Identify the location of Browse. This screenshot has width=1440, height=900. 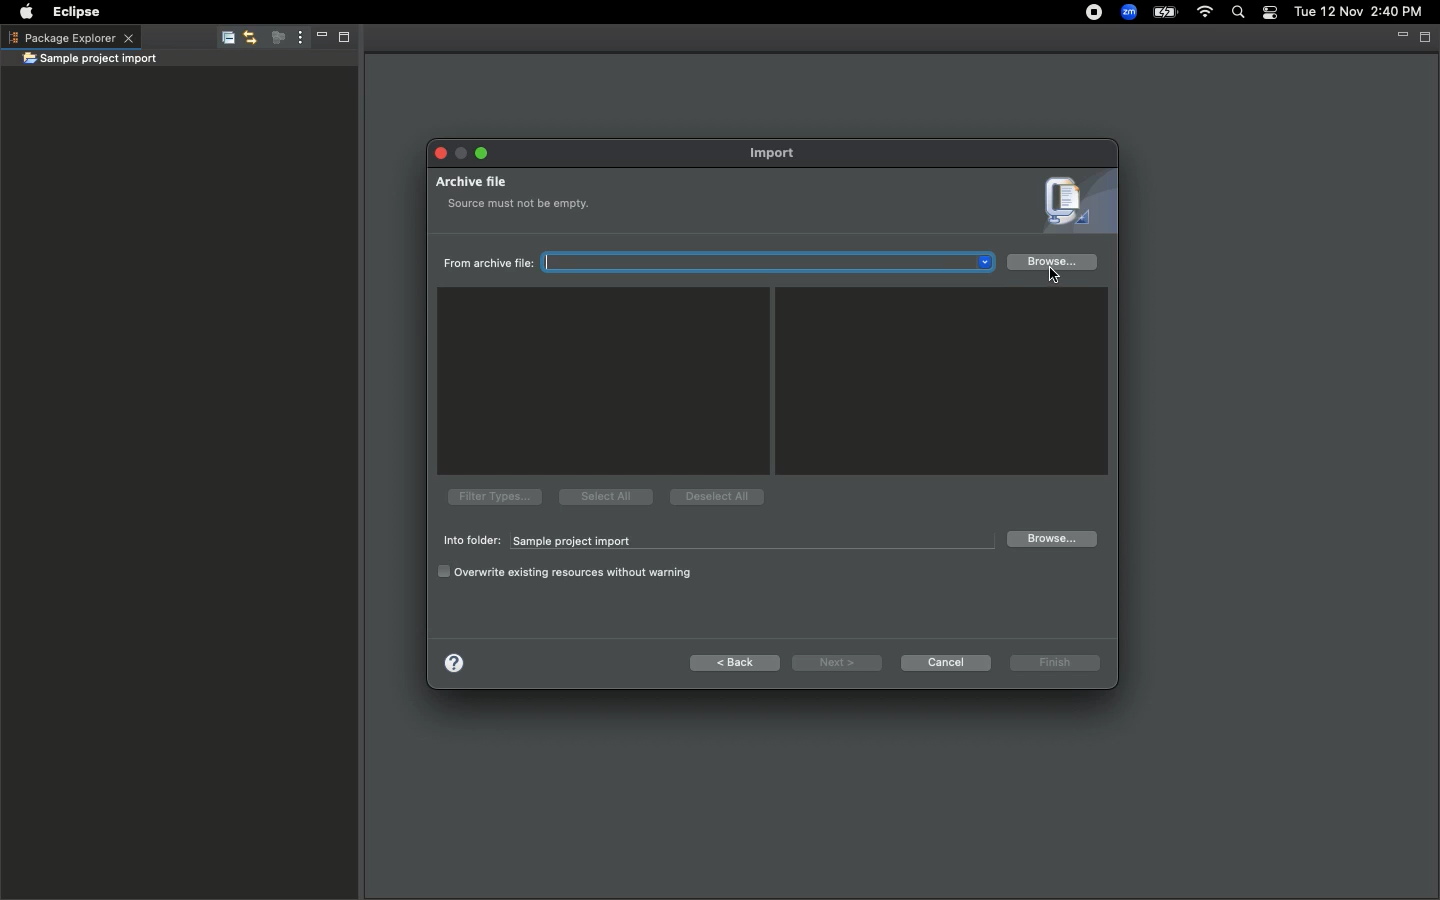
(1053, 264).